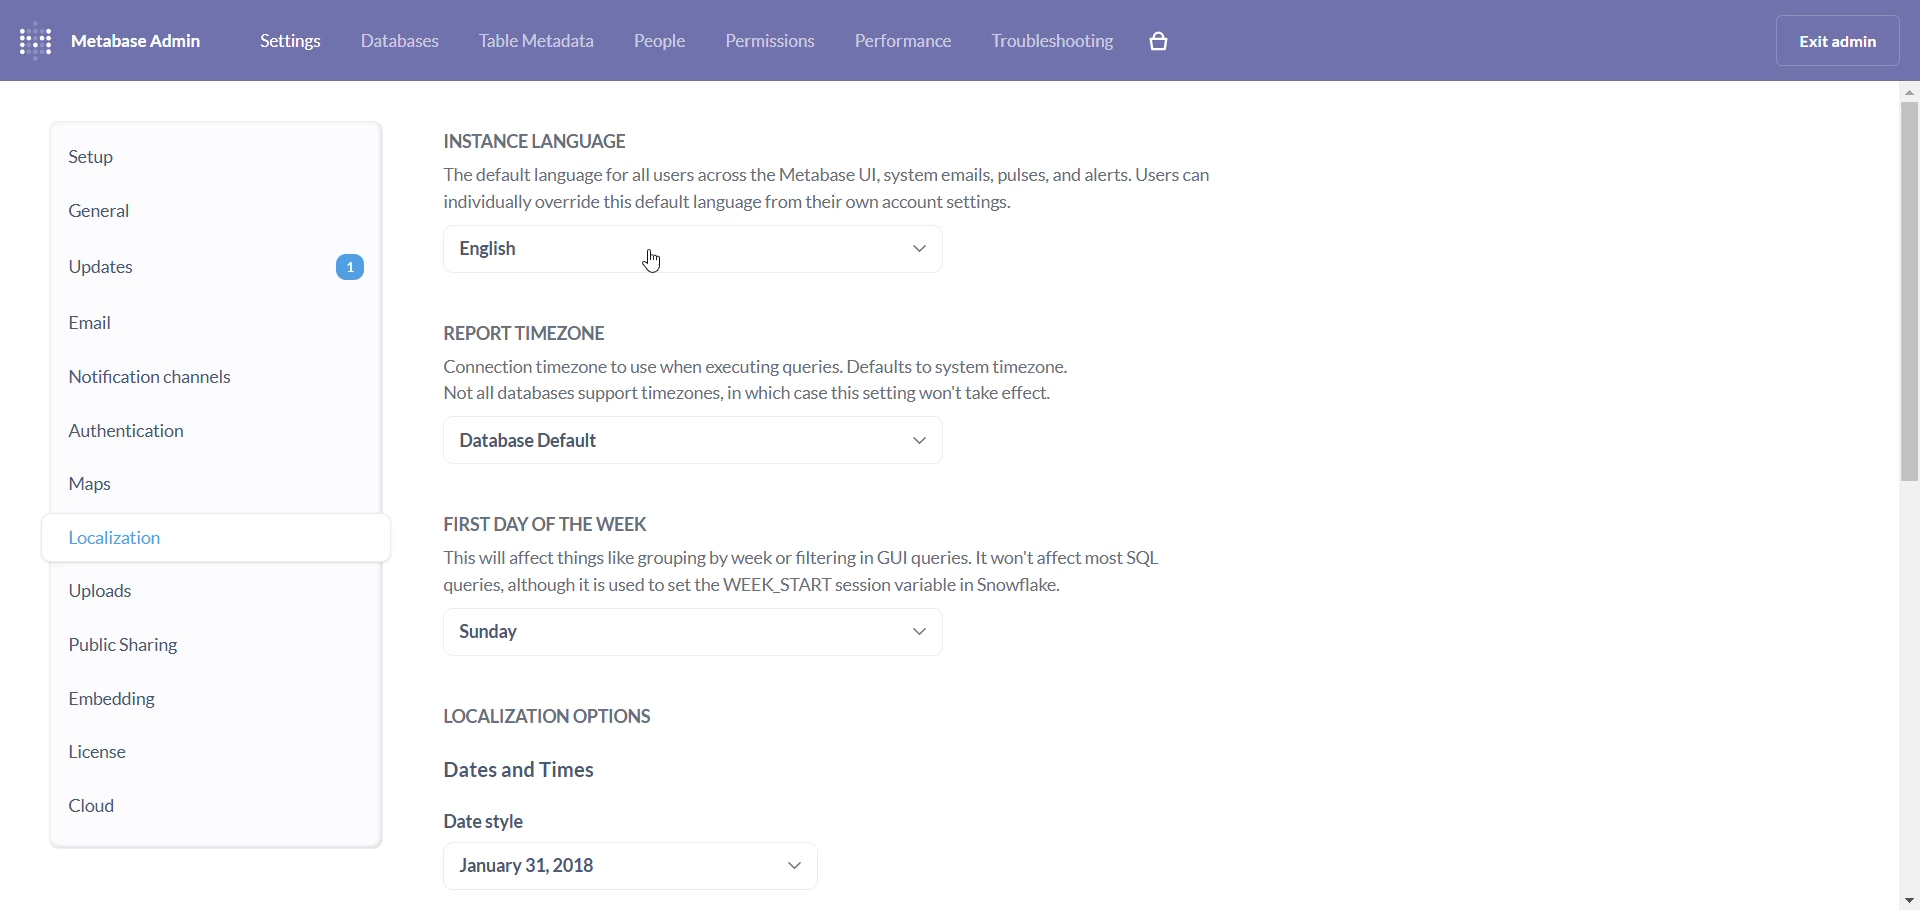 The width and height of the screenshot is (1920, 910). What do you see at coordinates (295, 39) in the screenshot?
I see `settings` at bounding box center [295, 39].